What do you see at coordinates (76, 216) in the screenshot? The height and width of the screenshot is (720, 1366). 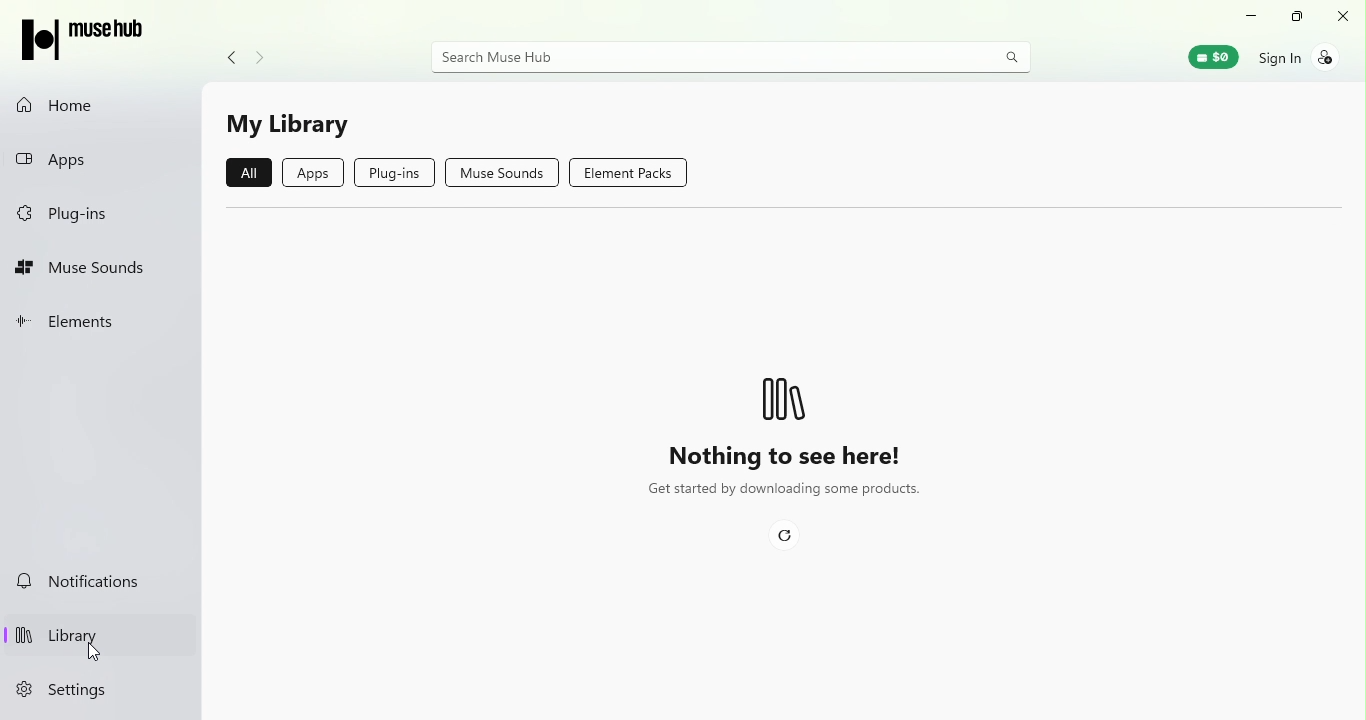 I see `Plug-ins` at bounding box center [76, 216].